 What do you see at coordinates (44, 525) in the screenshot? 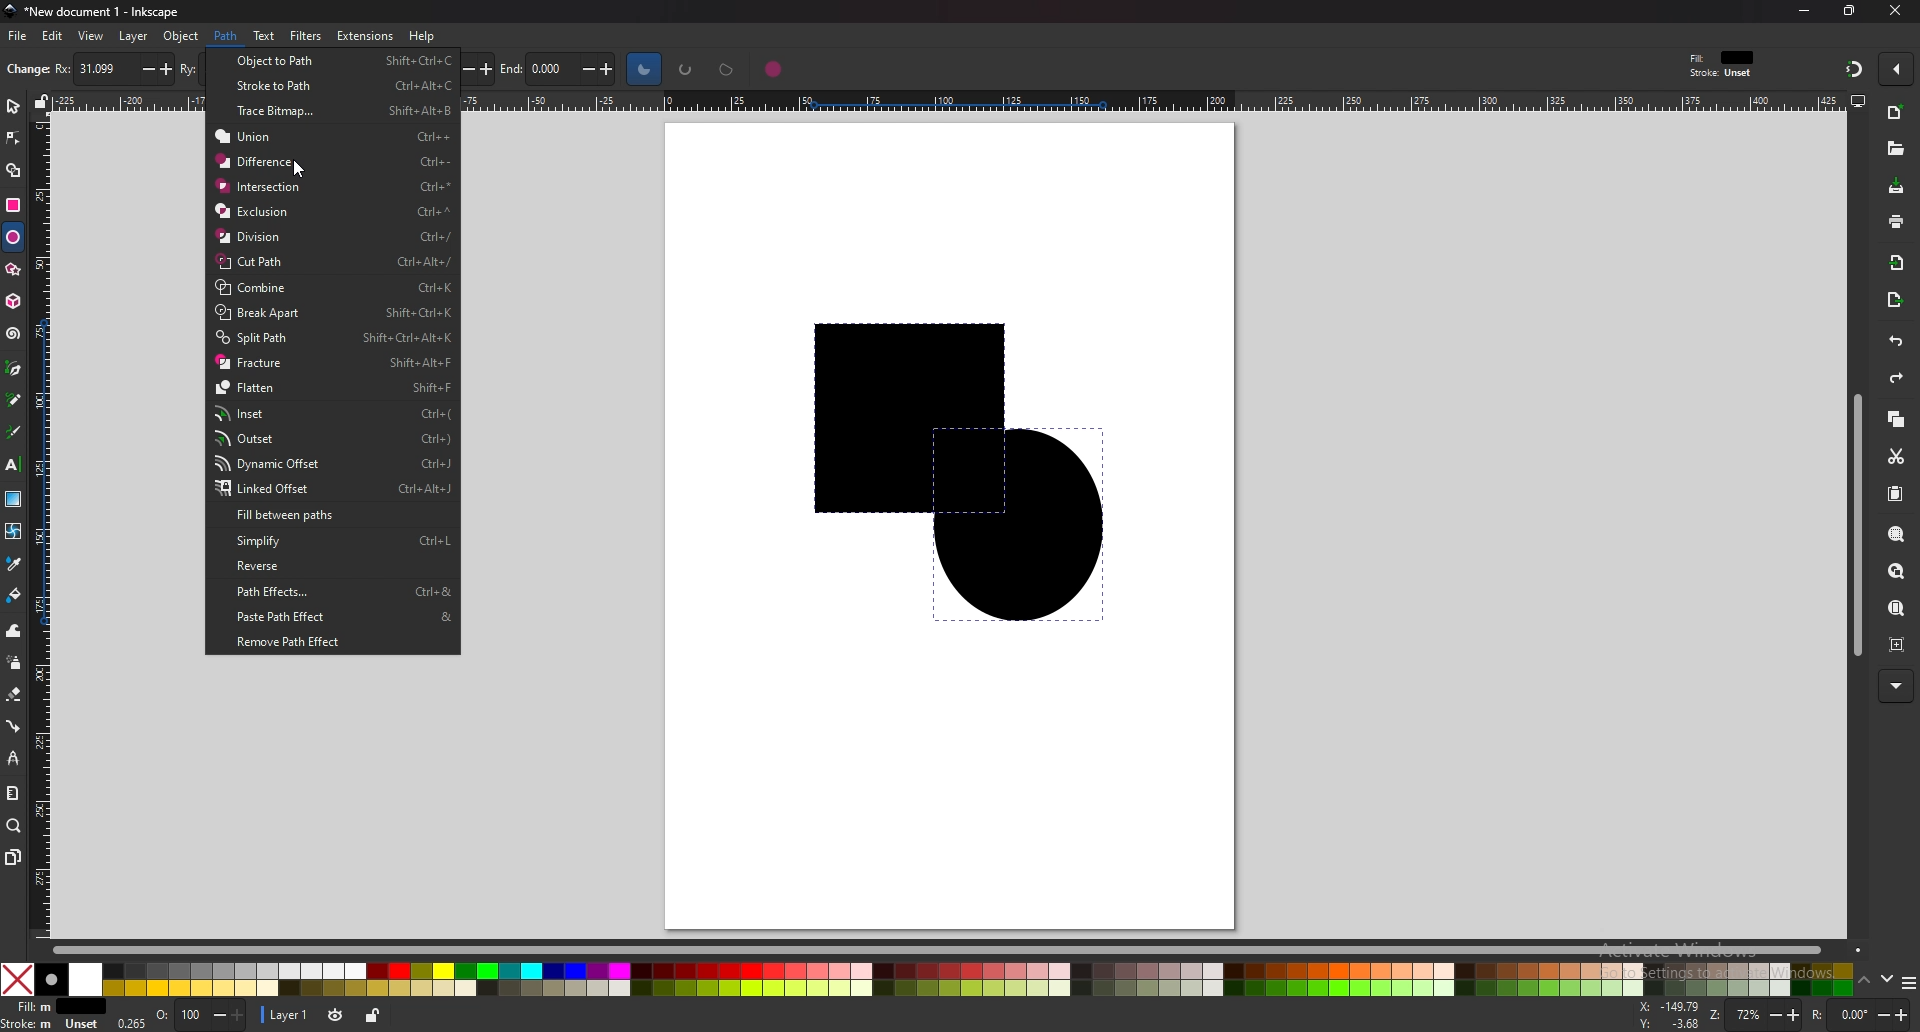
I see `vertical ruler` at bounding box center [44, 525].